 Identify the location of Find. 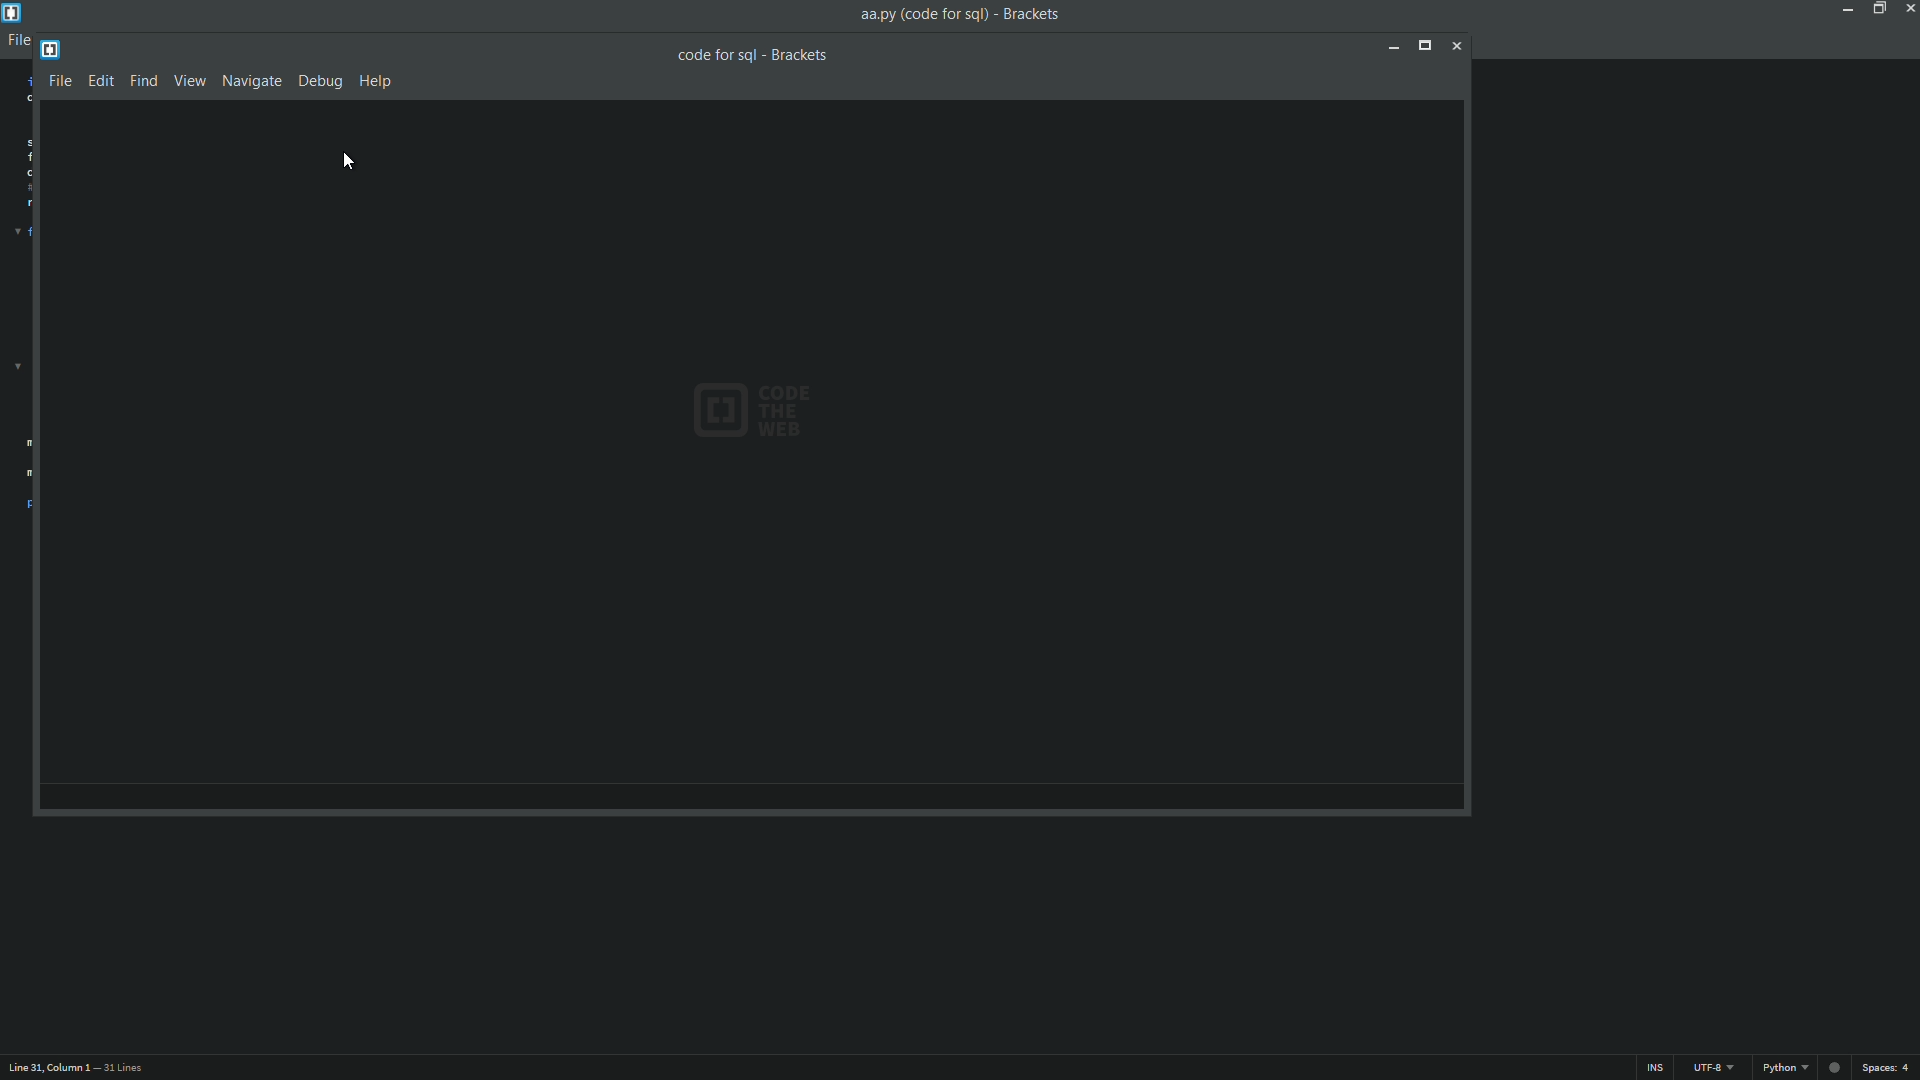
(144, 80).